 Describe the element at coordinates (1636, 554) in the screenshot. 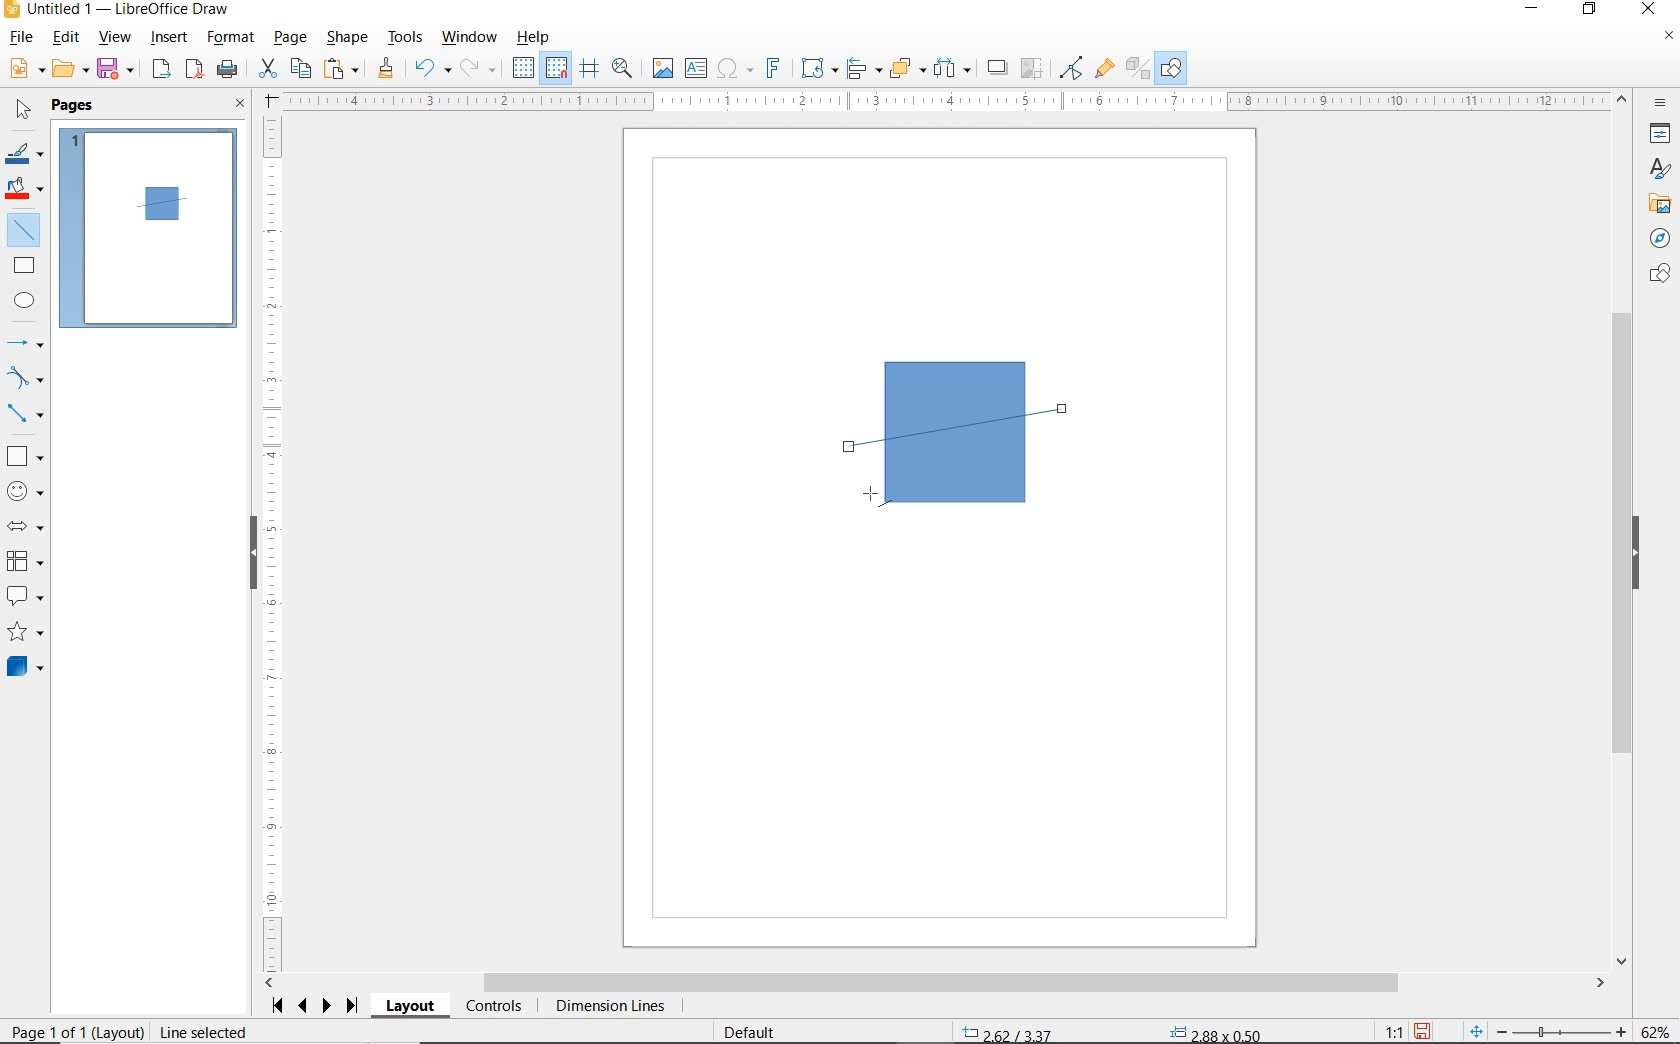

I see `HIDE` at that location.